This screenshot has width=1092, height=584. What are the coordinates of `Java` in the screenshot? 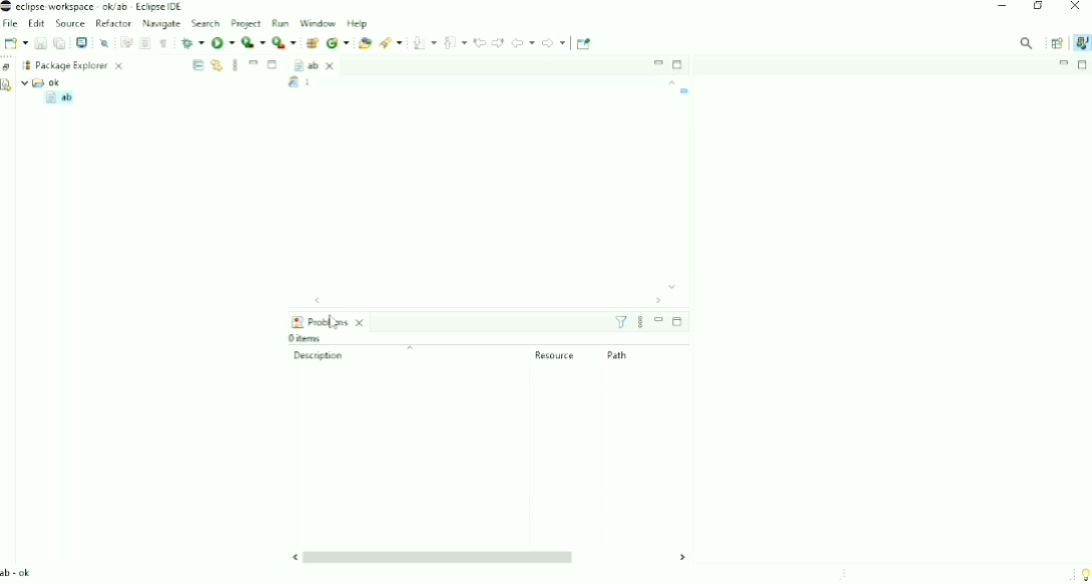 It's located at (1080, 43).